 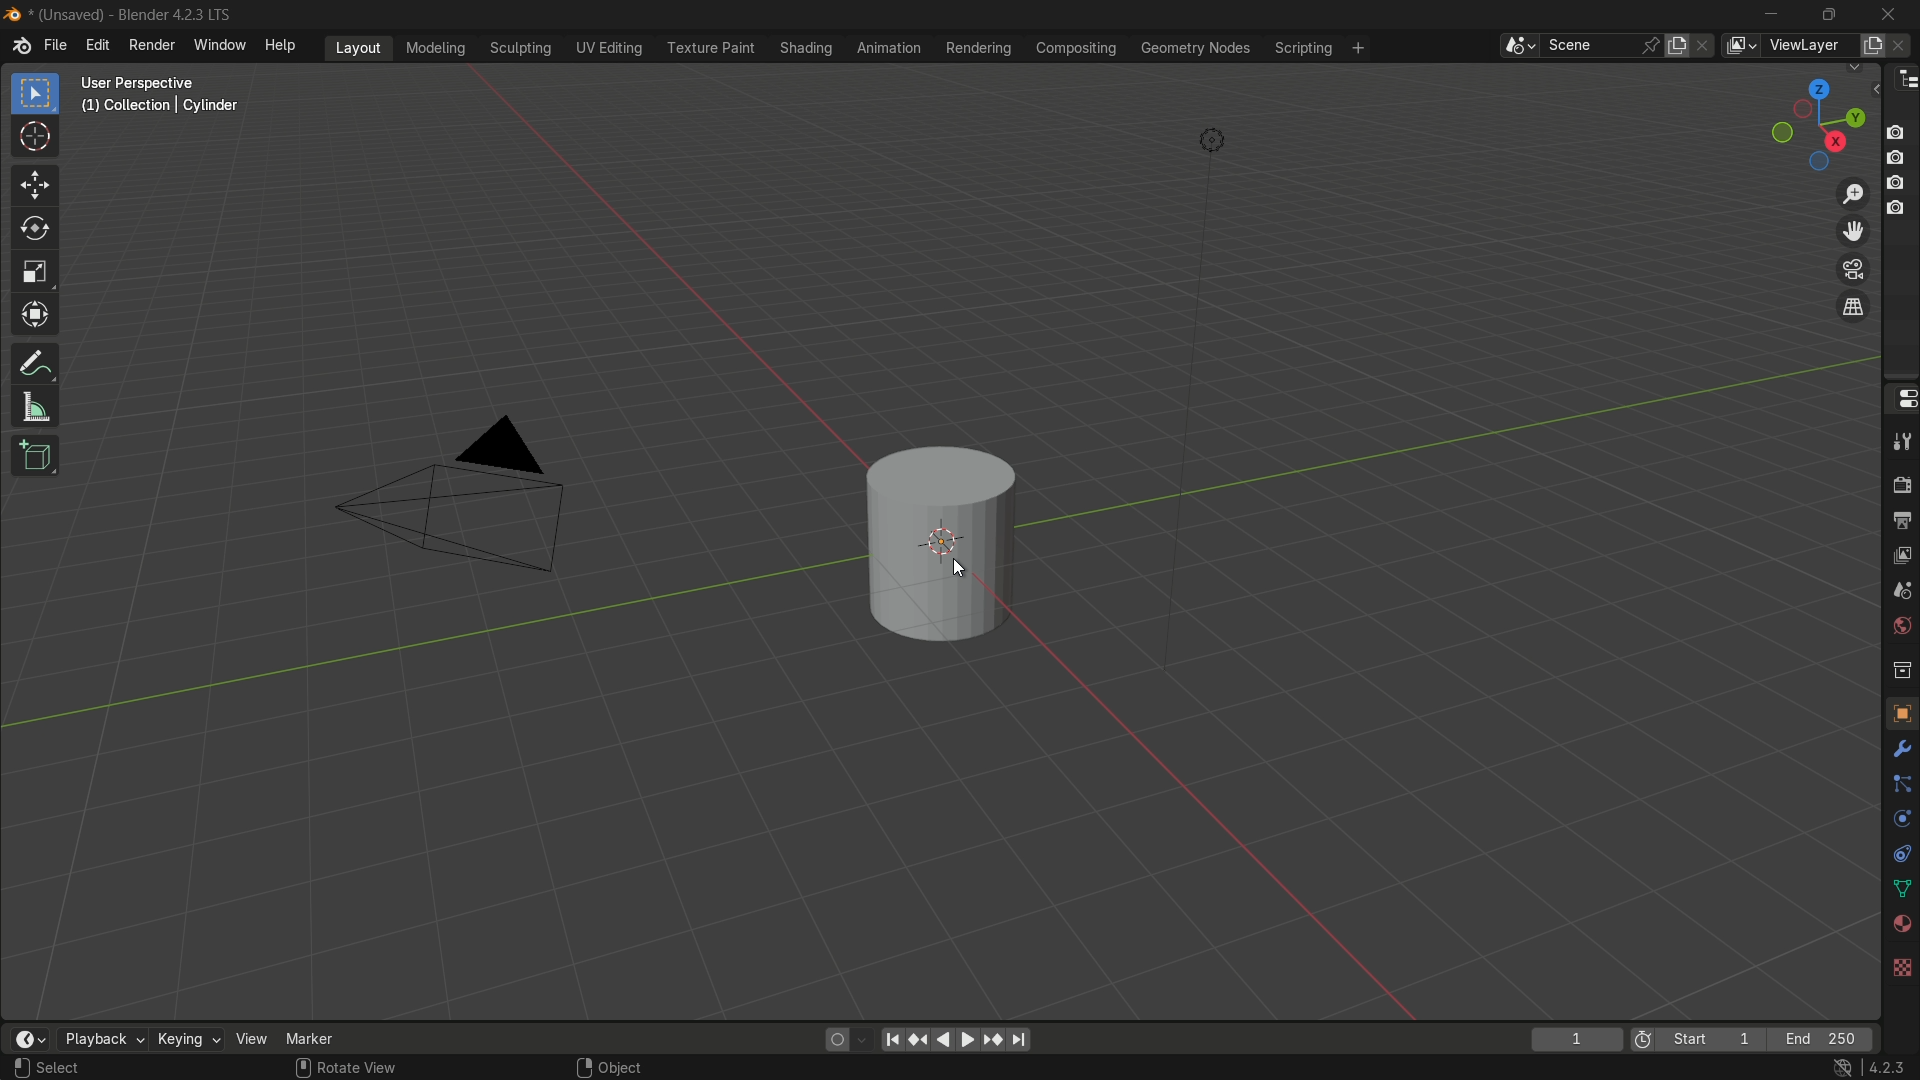 I want to click on materials, so click(x=1898, y=925).